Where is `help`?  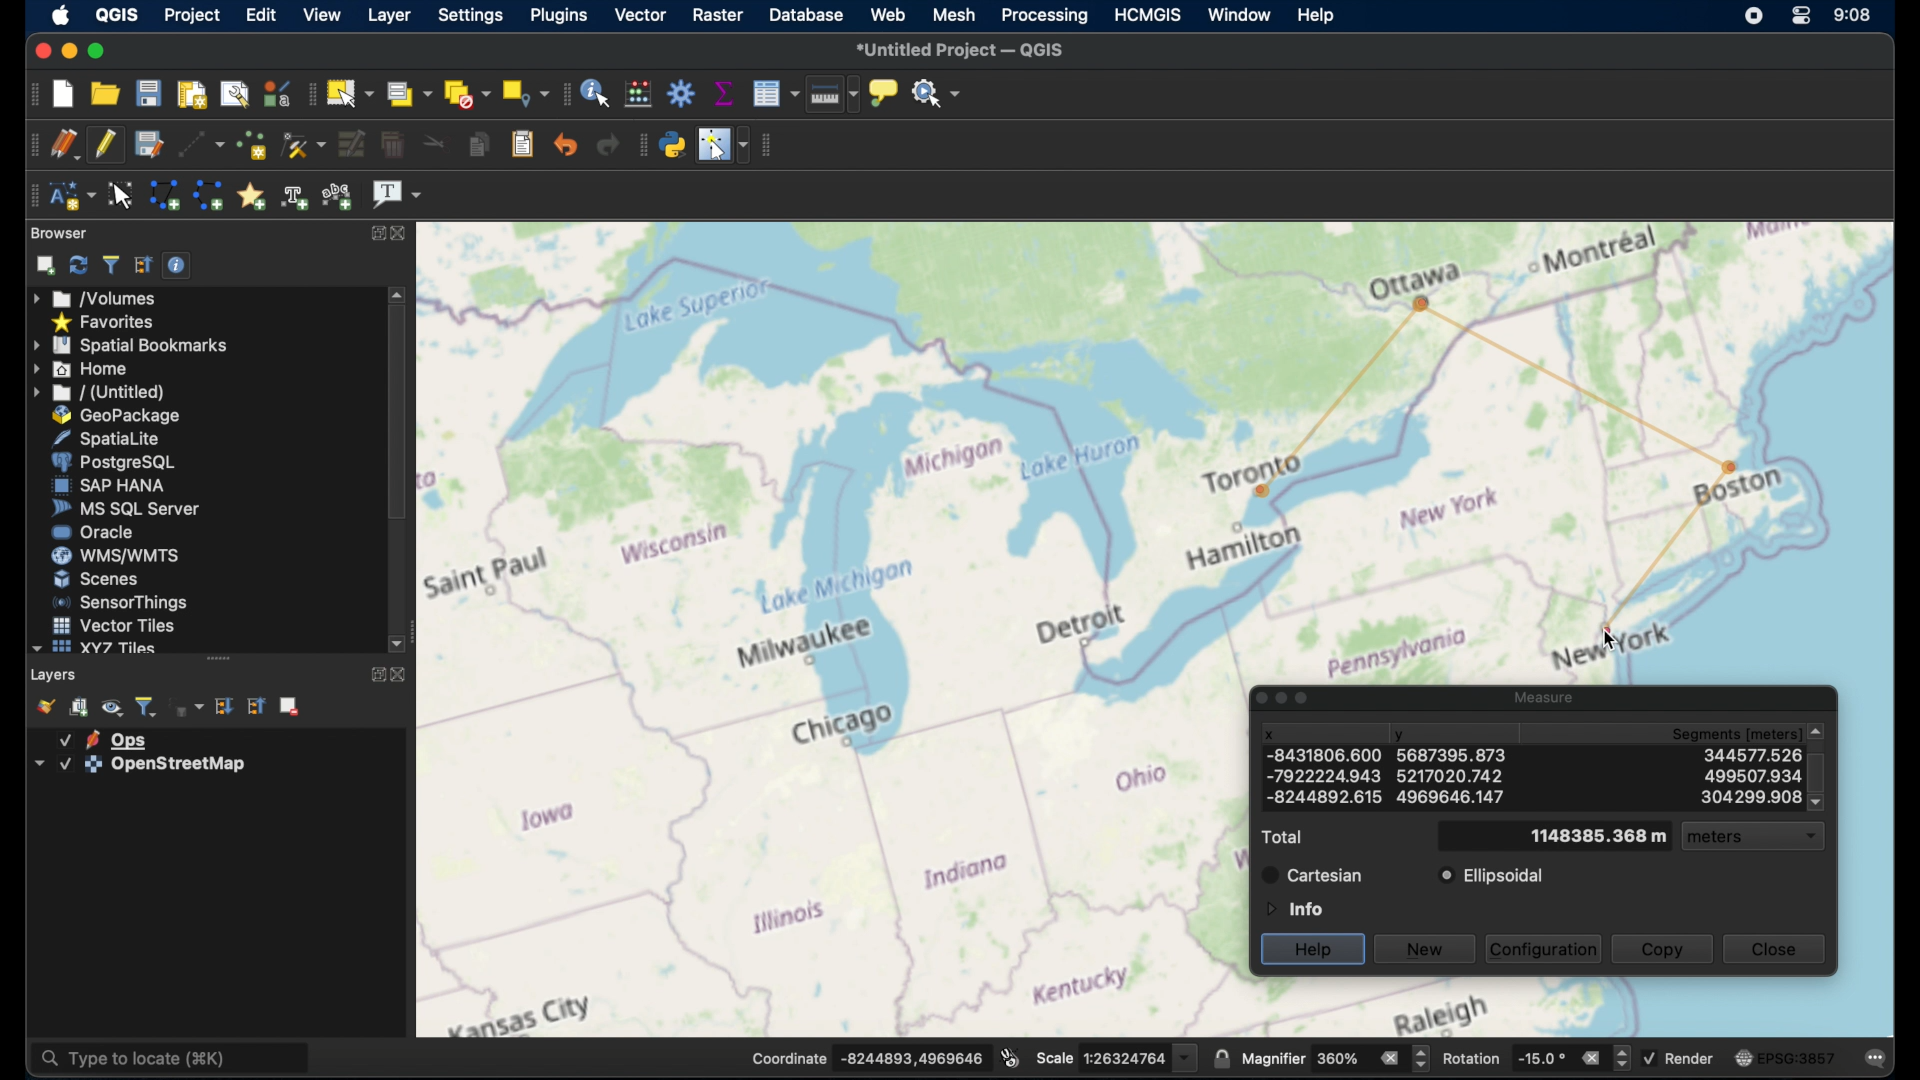
help is located at coordinates (1314, 14).